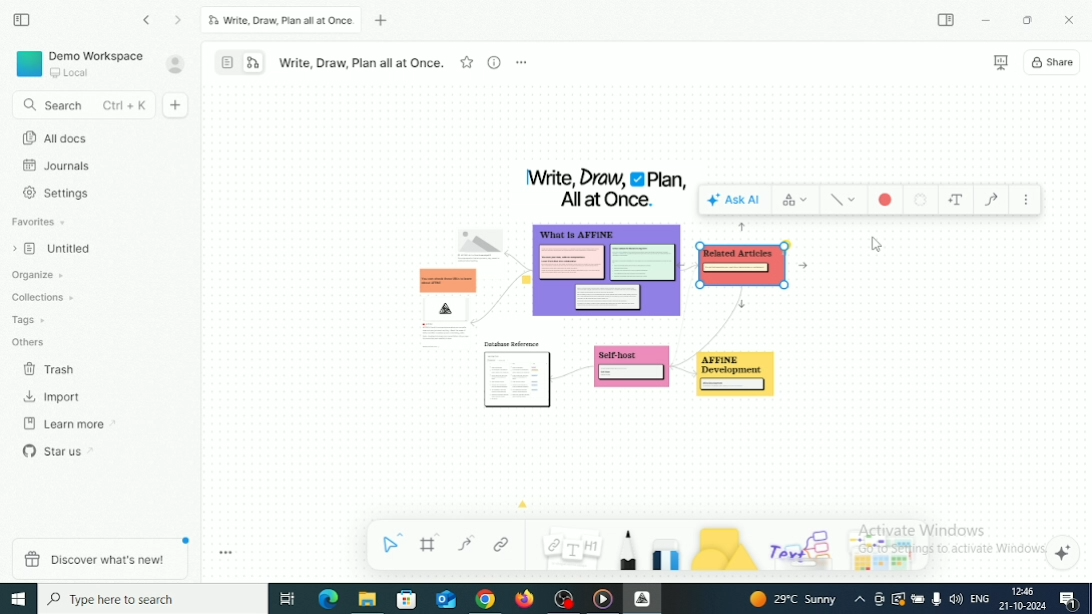 Image resolution: width=1092 pixels, height=614 pixels. I want to click on Firefox, so click(525, 600).